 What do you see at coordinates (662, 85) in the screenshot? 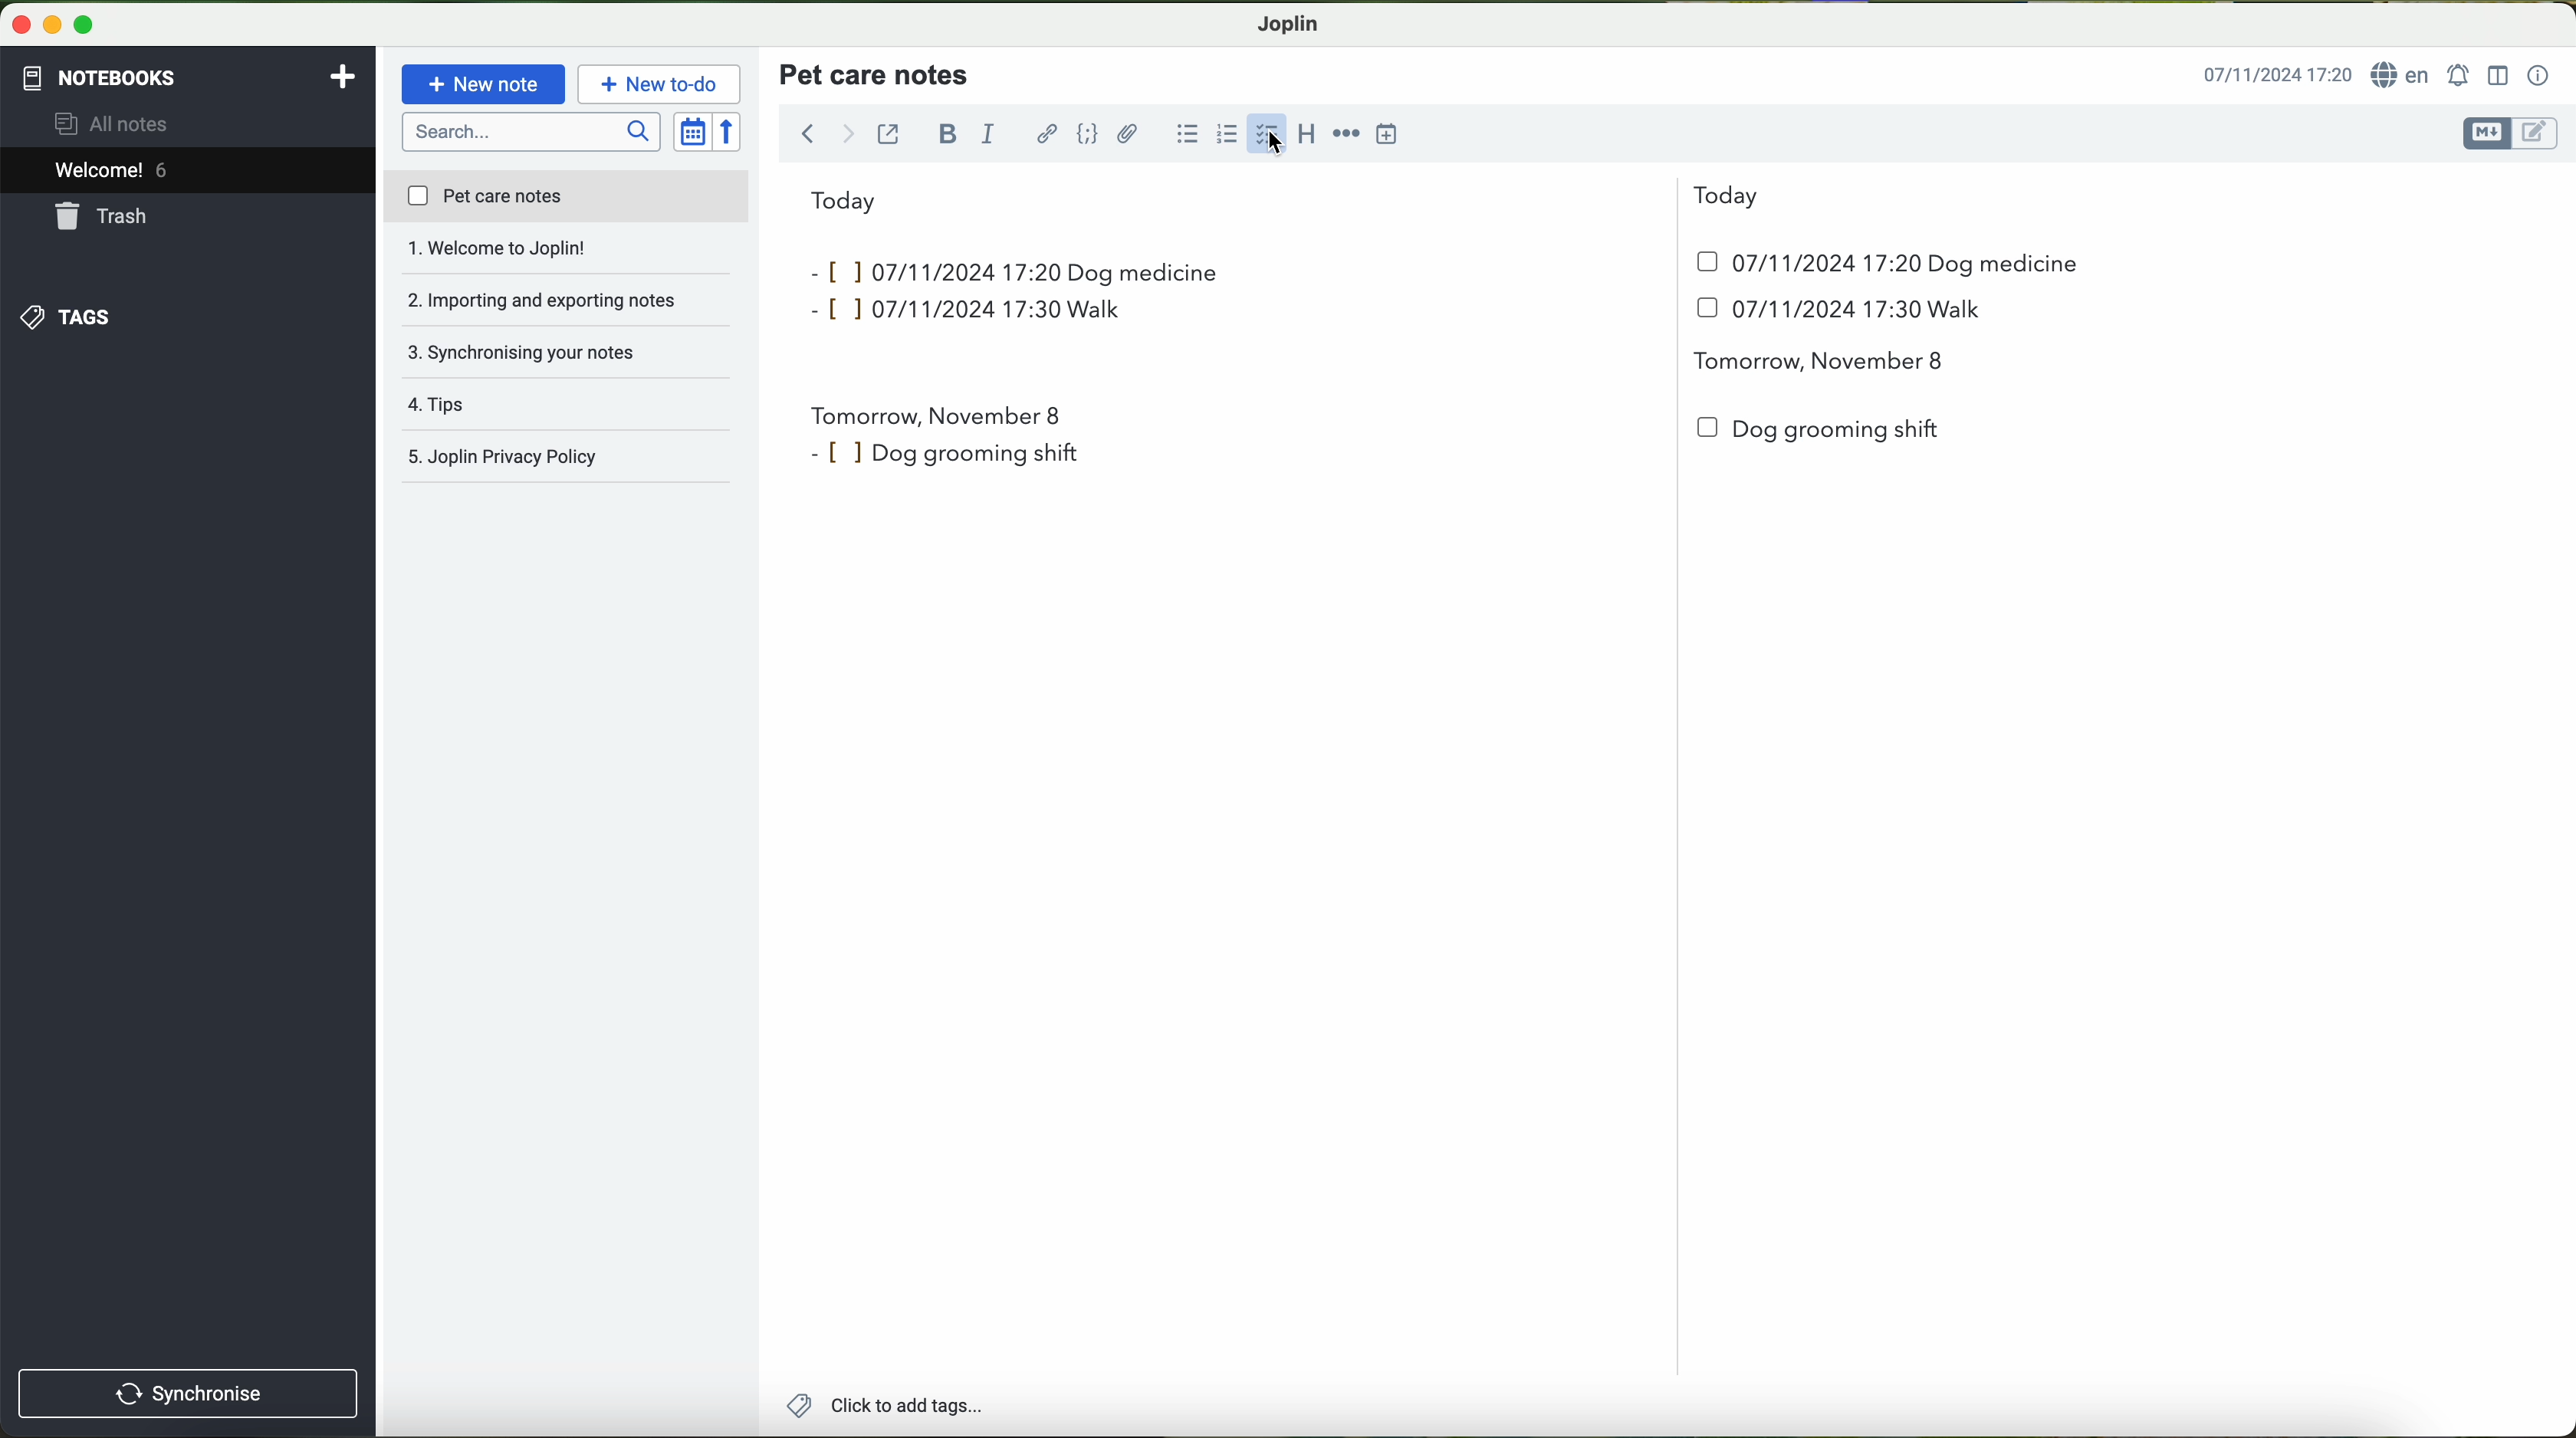
I see `cursor on new to-do button ` at bounding box center [662, 85].